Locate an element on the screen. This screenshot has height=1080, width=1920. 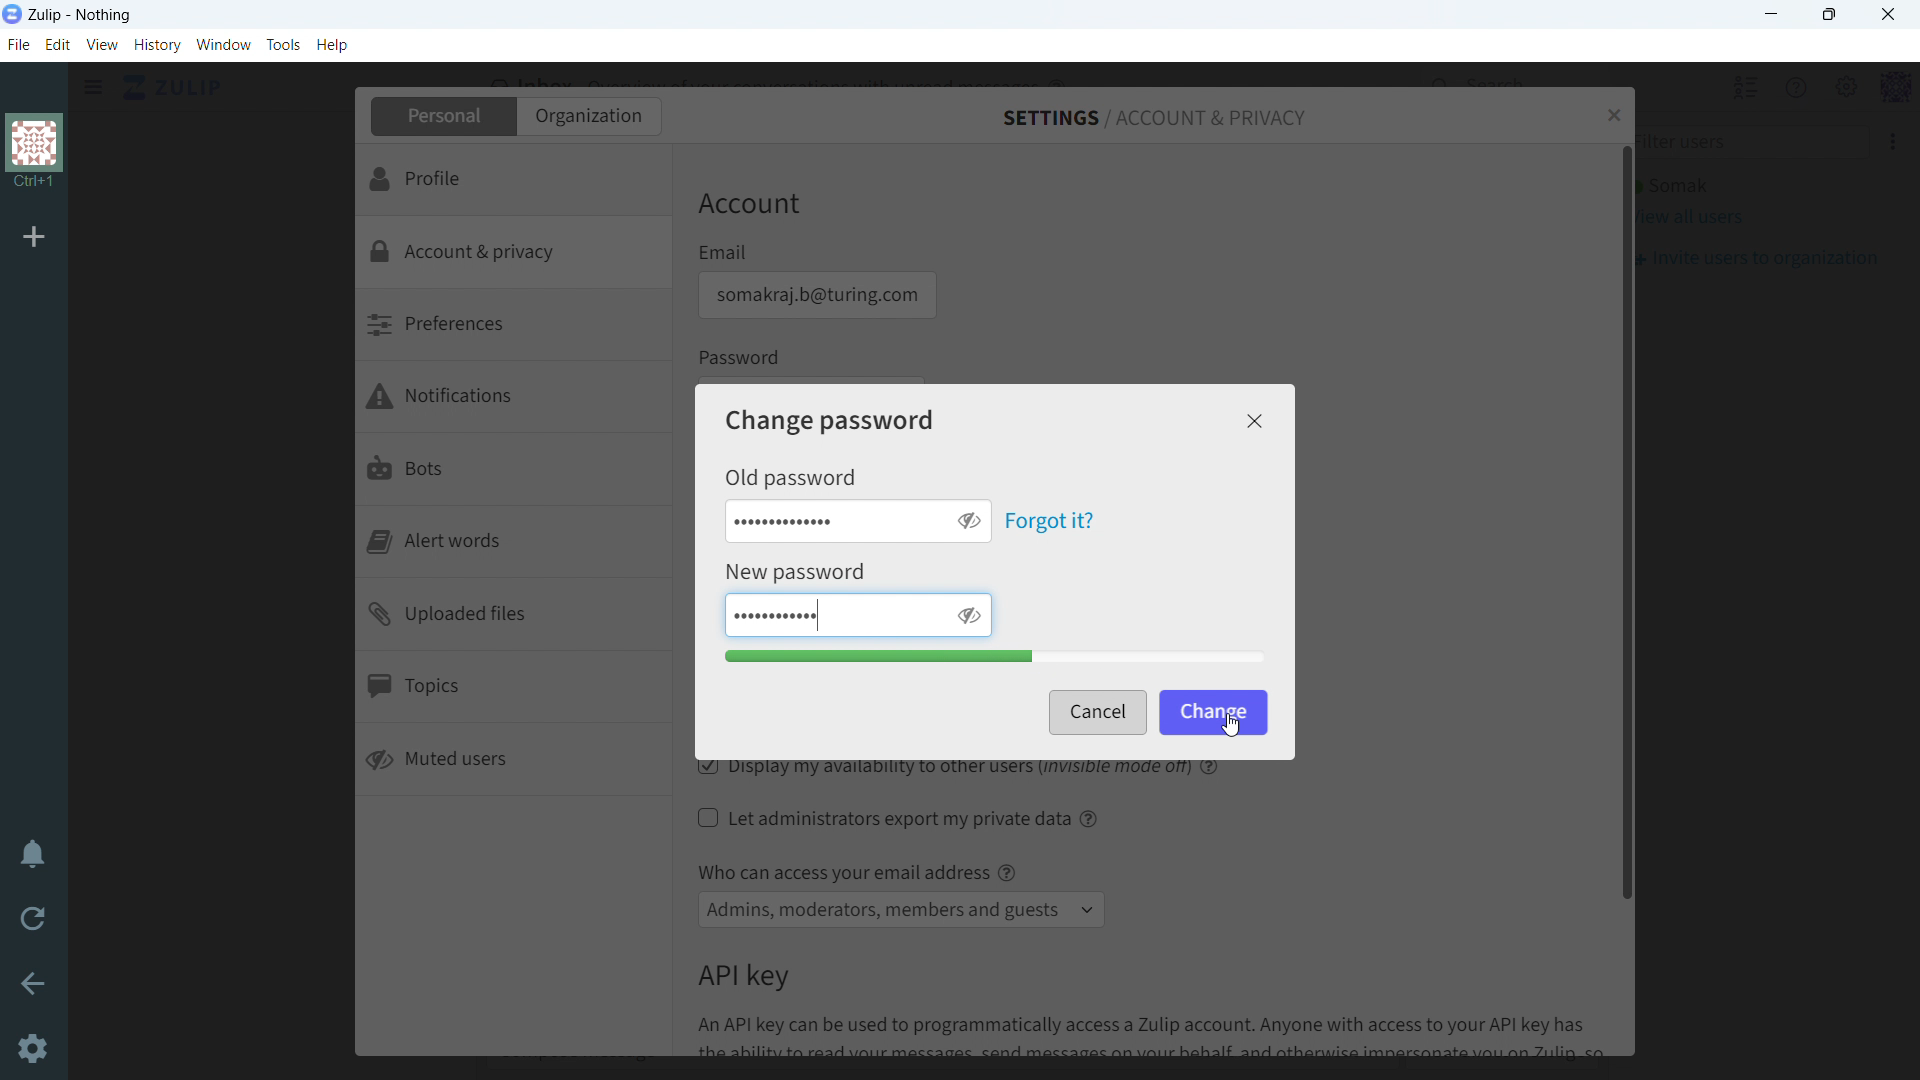
add organization is located at coordinates (34, 235).